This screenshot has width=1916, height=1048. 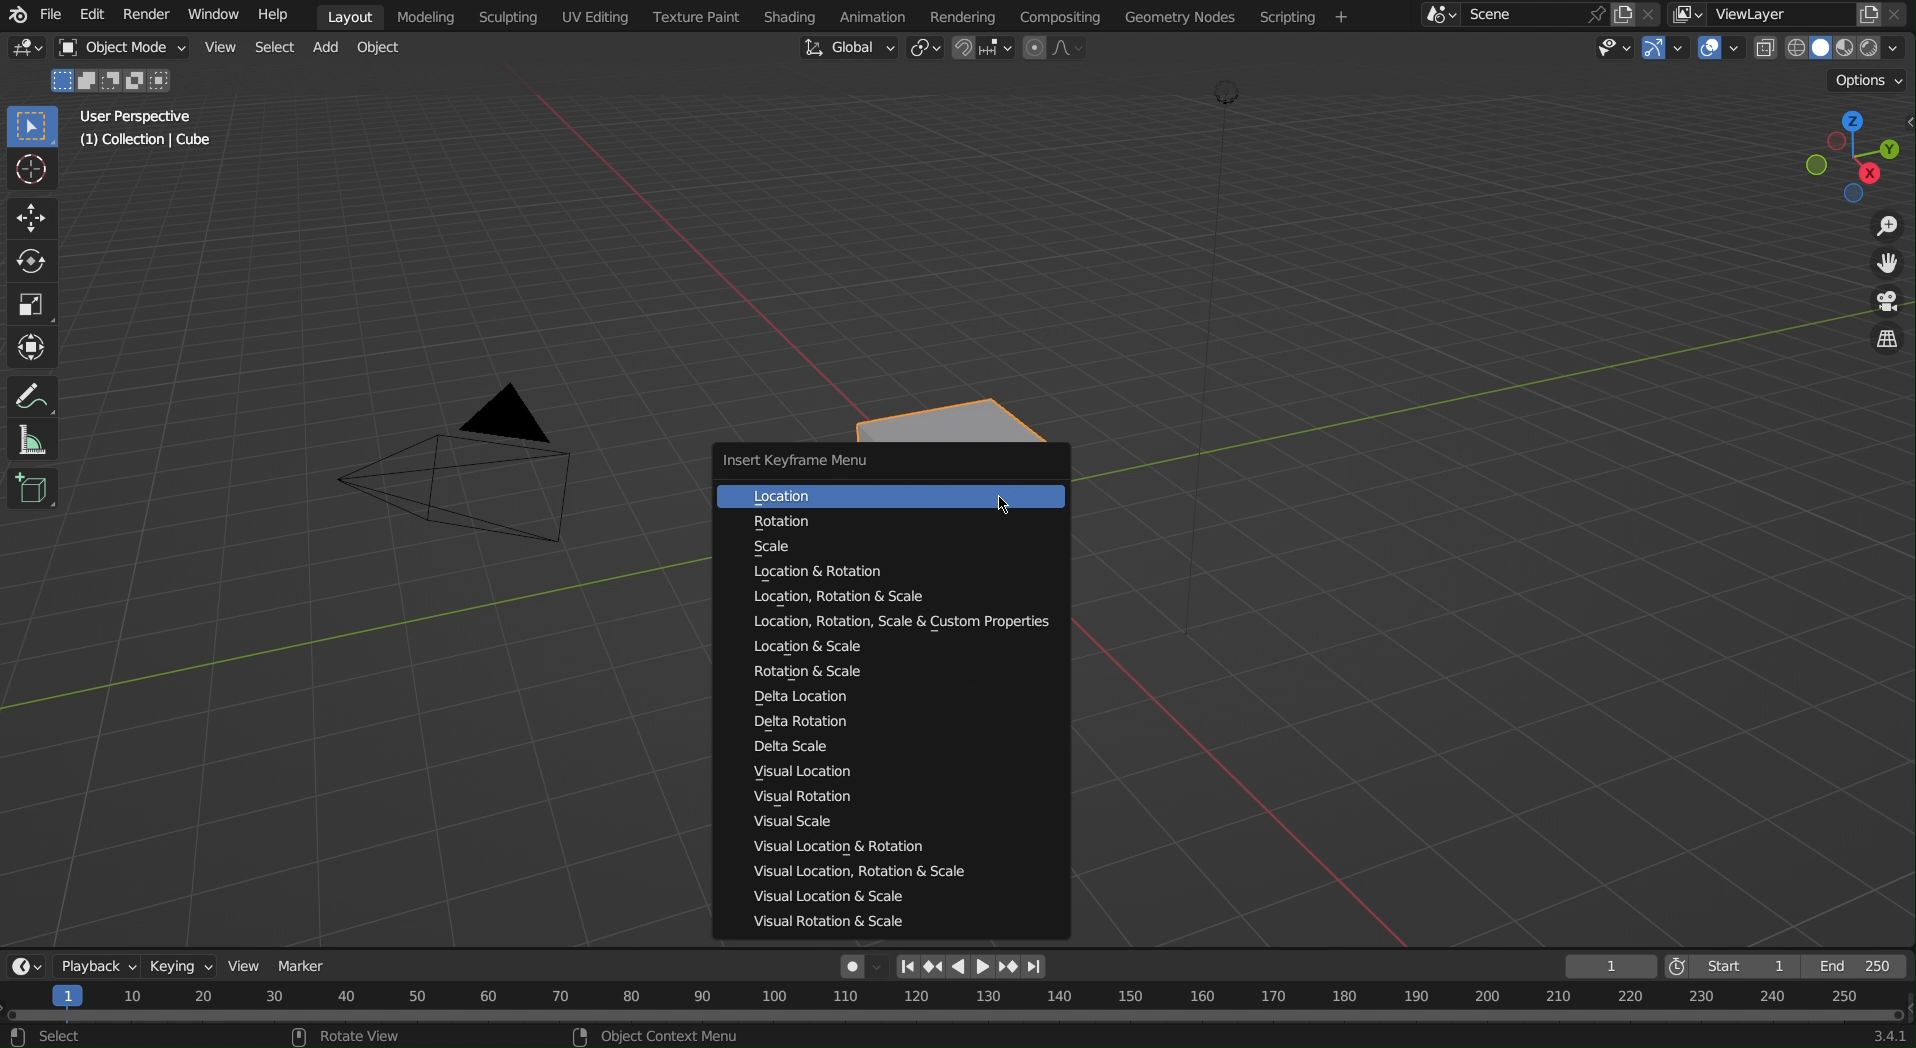 I want to click on Location & Scale, so click(x=792, y=649).